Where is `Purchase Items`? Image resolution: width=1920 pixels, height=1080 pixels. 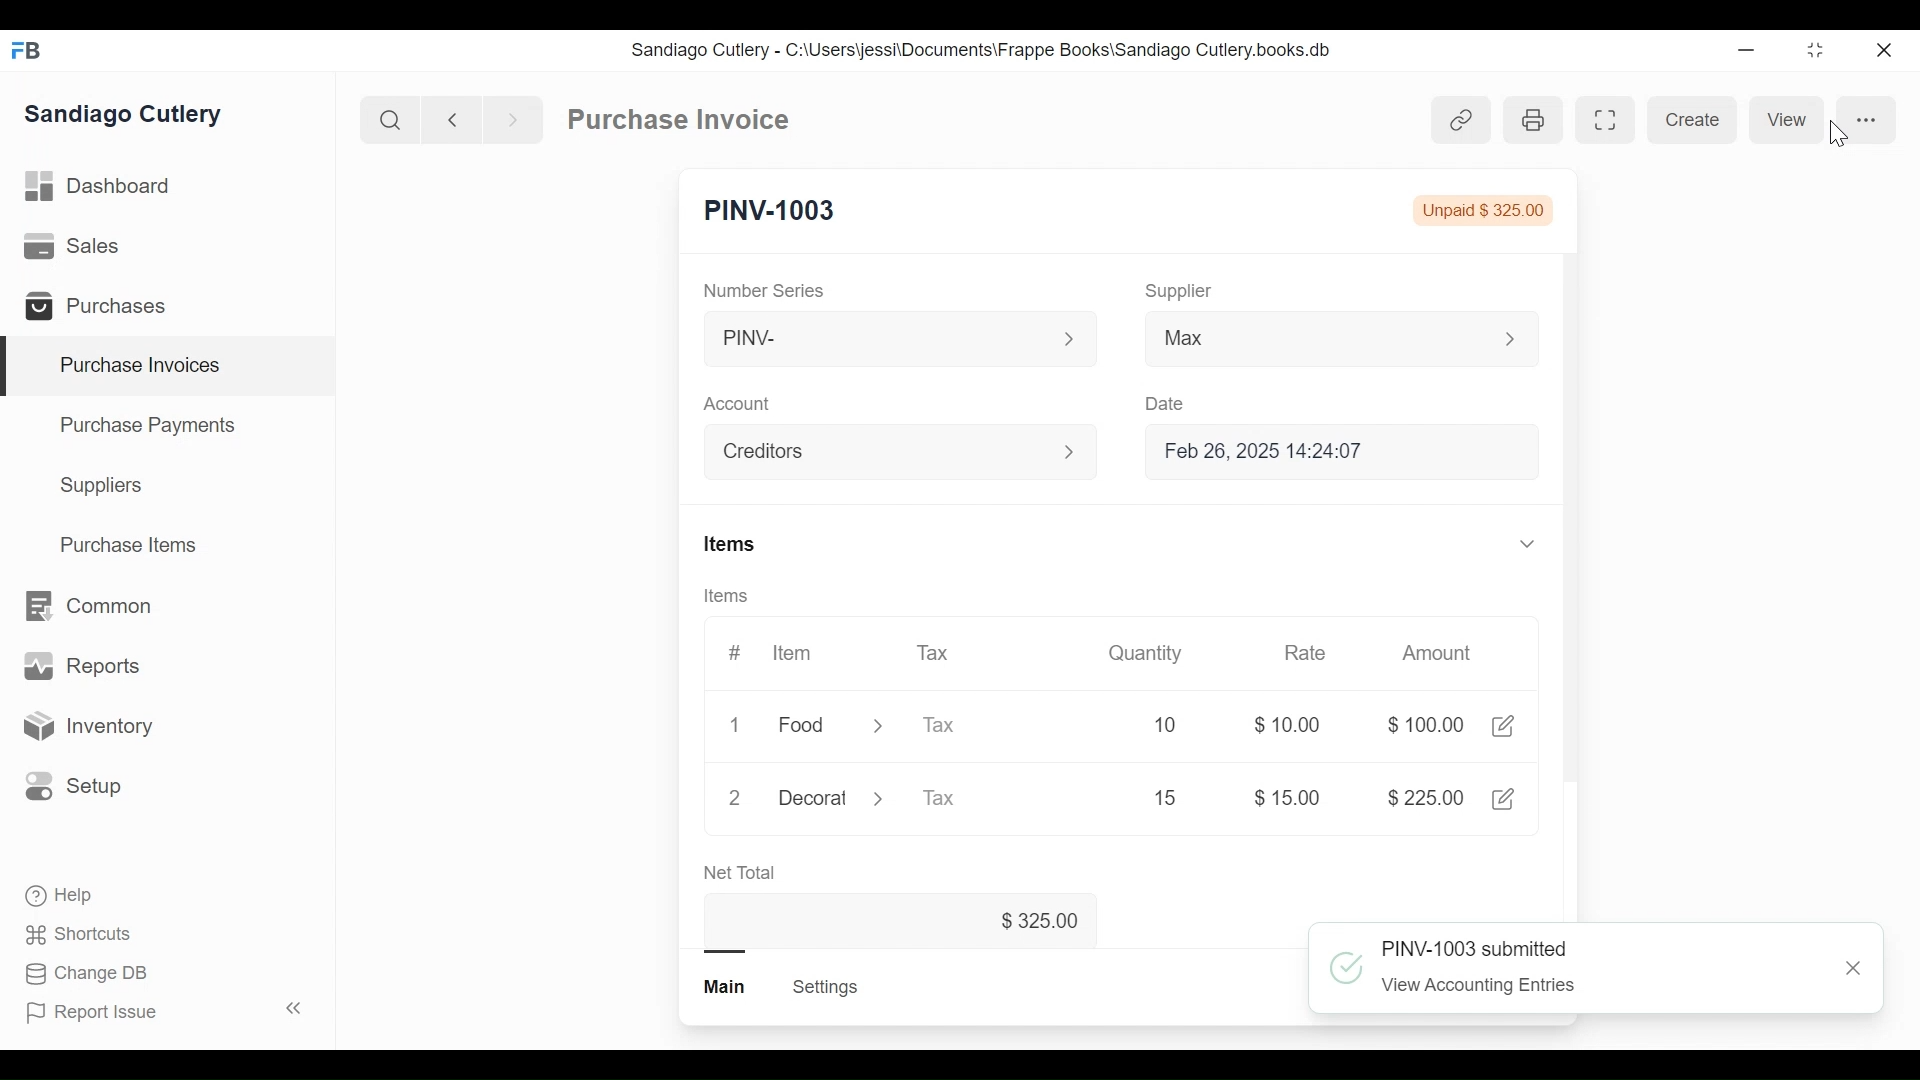
Purchase Items is located at coordinates (129, 547).